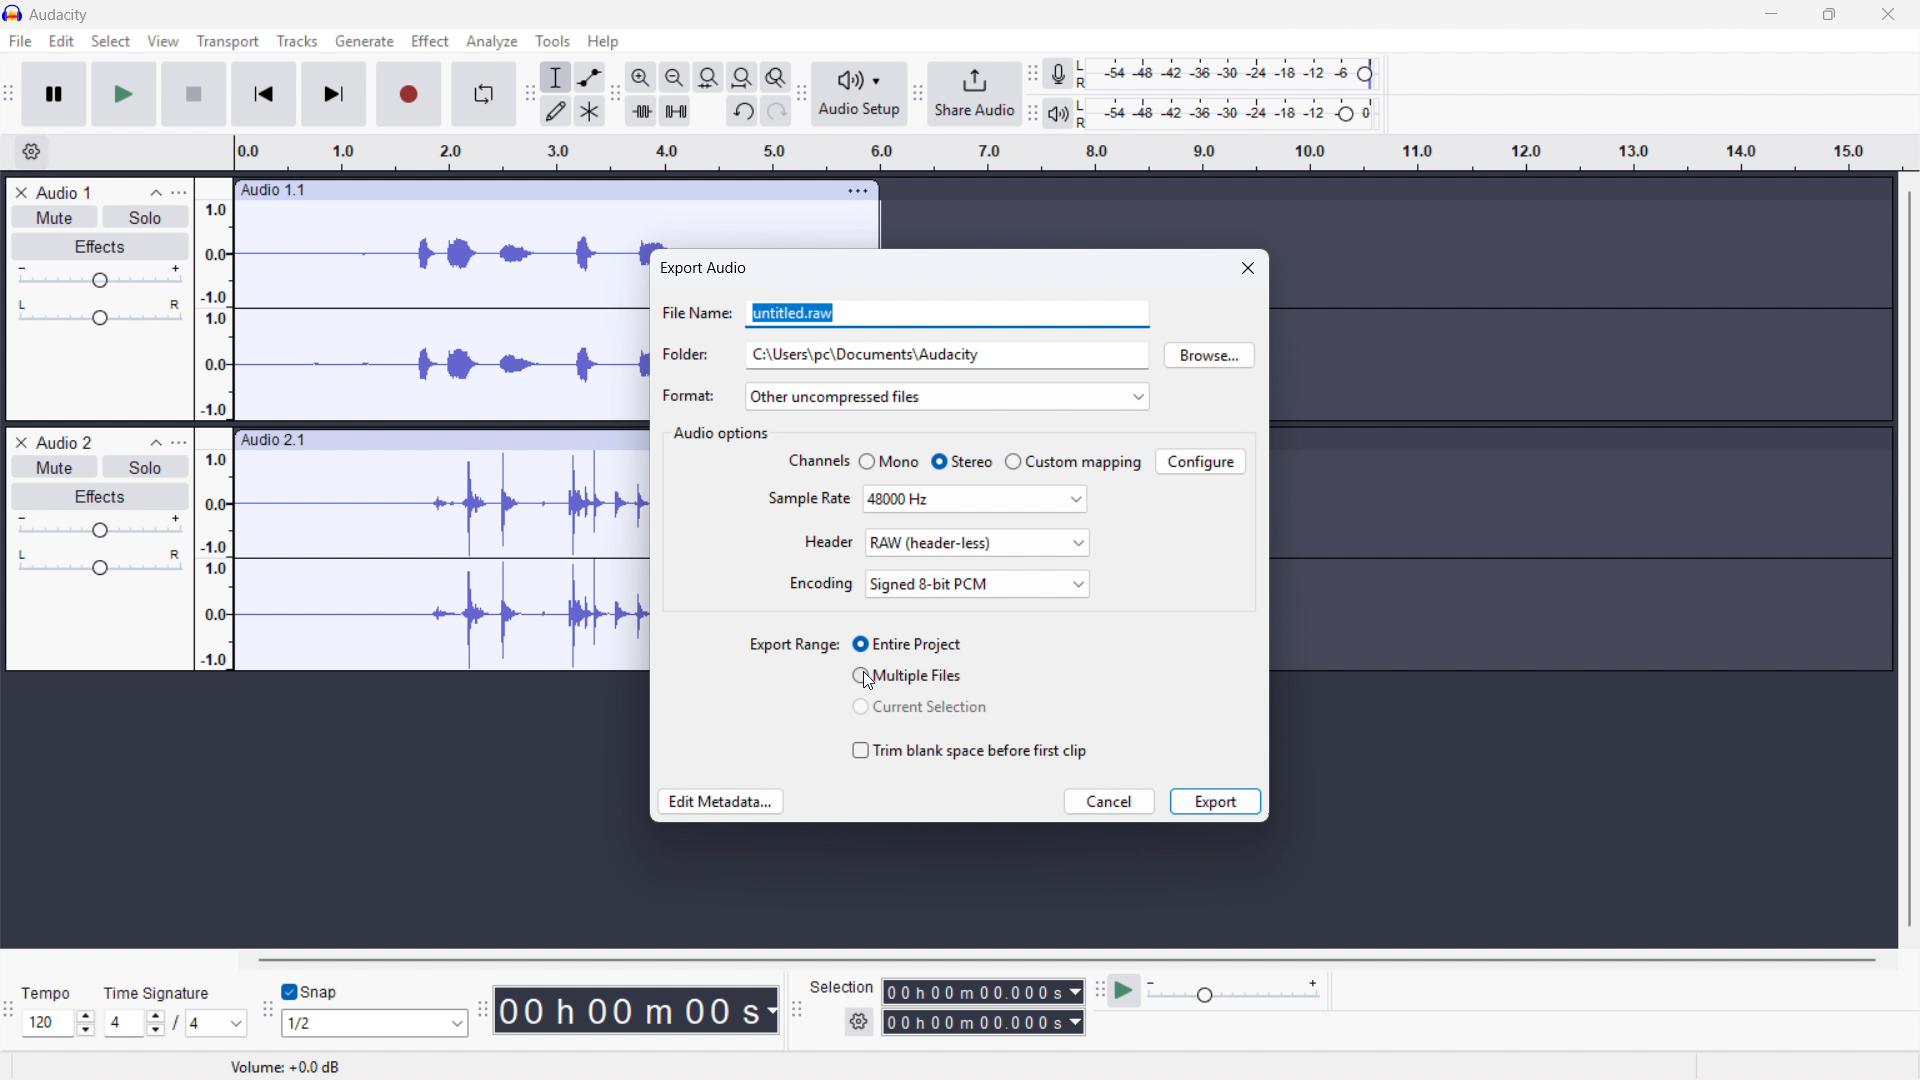 The image size is (1920, 1080). I want to click on remove track, so click(20, 192).